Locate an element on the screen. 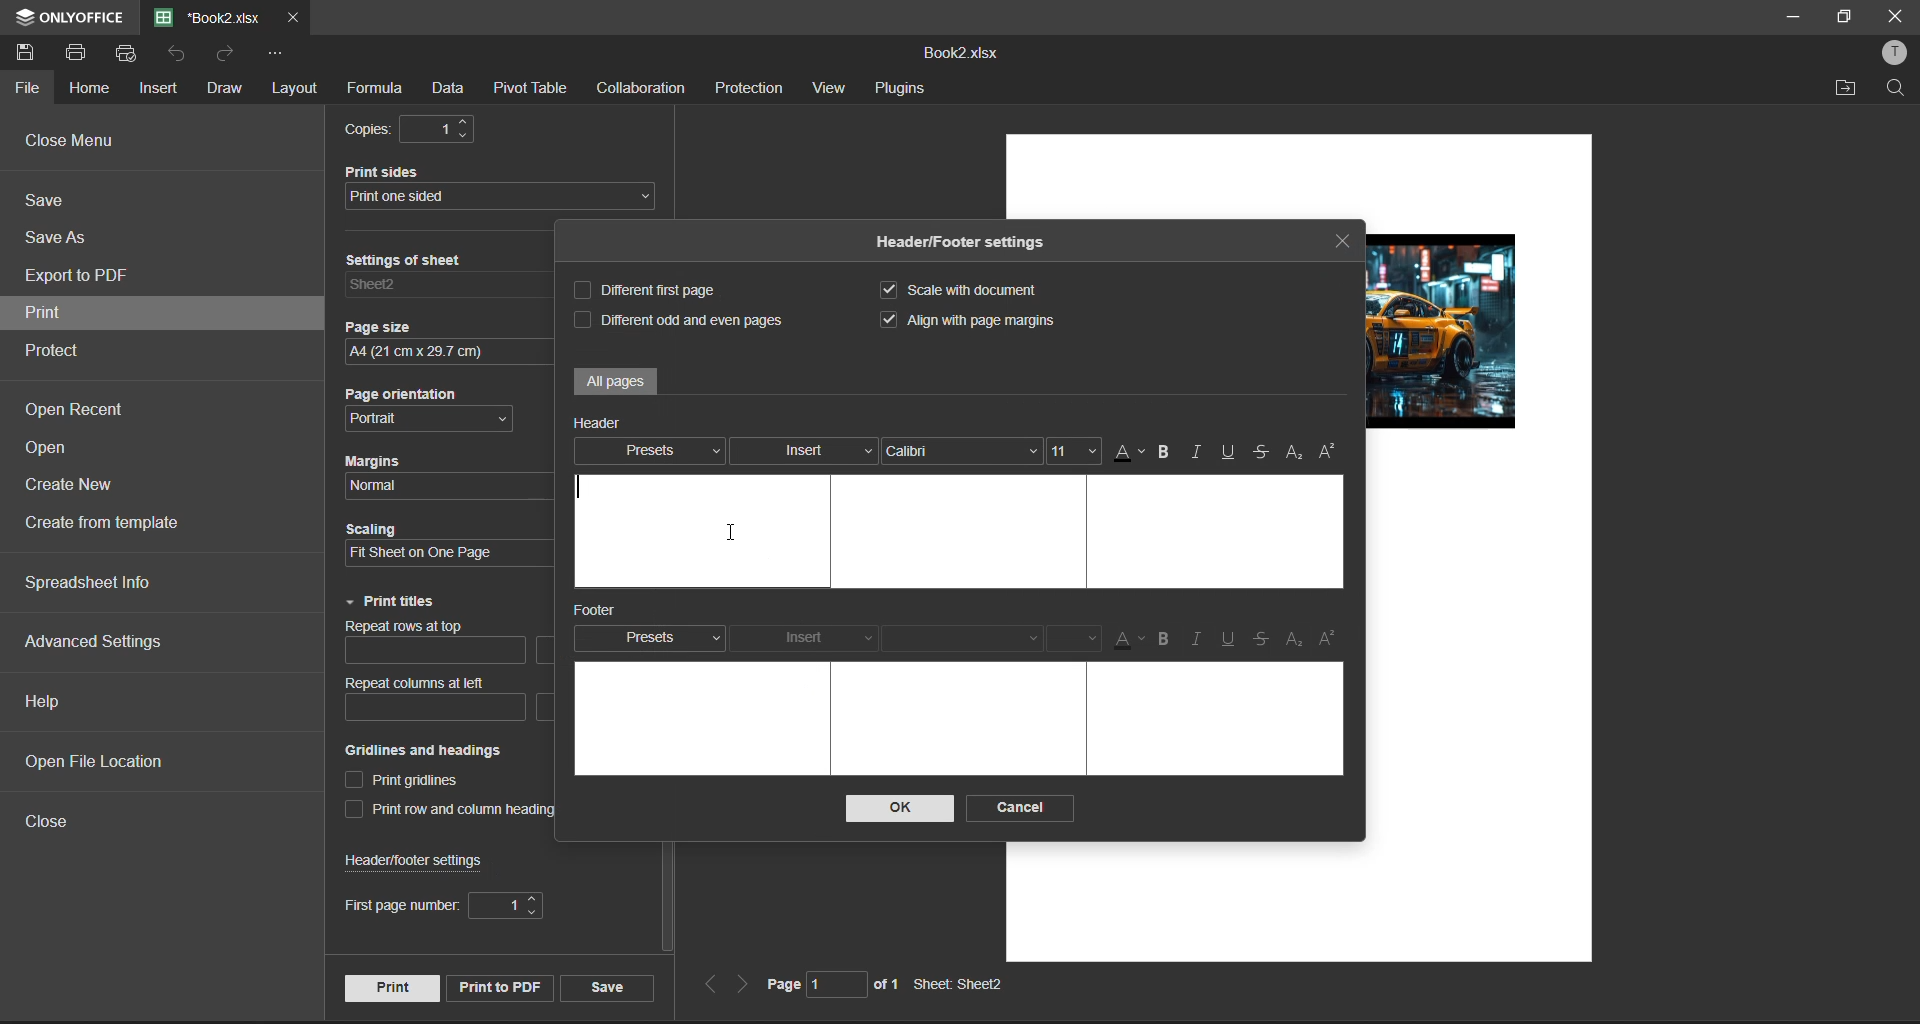  protect is located at coordinates (65, 352).